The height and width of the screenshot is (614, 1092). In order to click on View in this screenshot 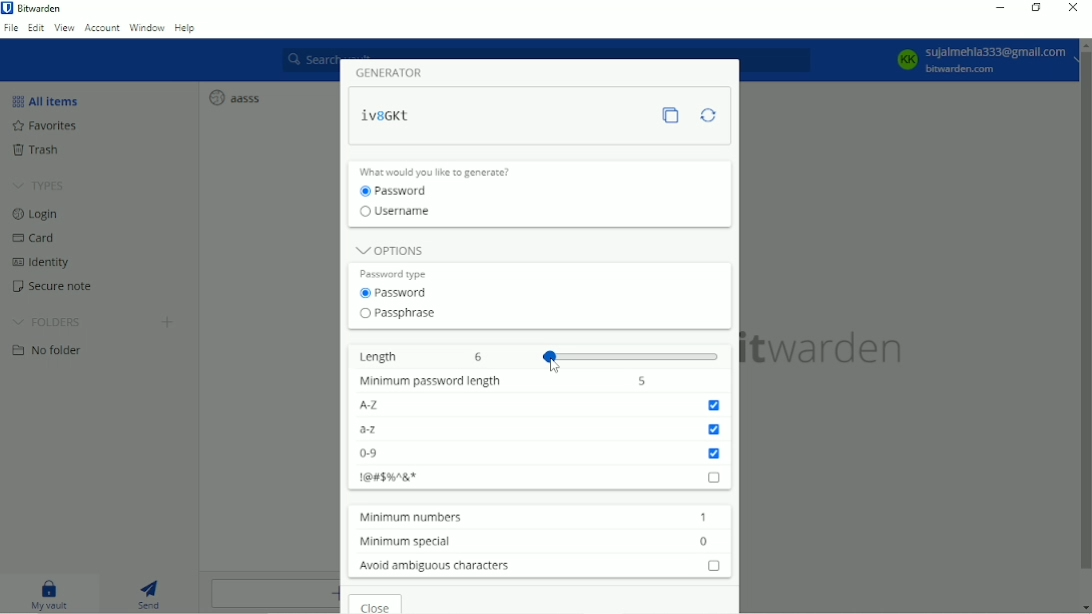, I will do `click(64, 29)`.